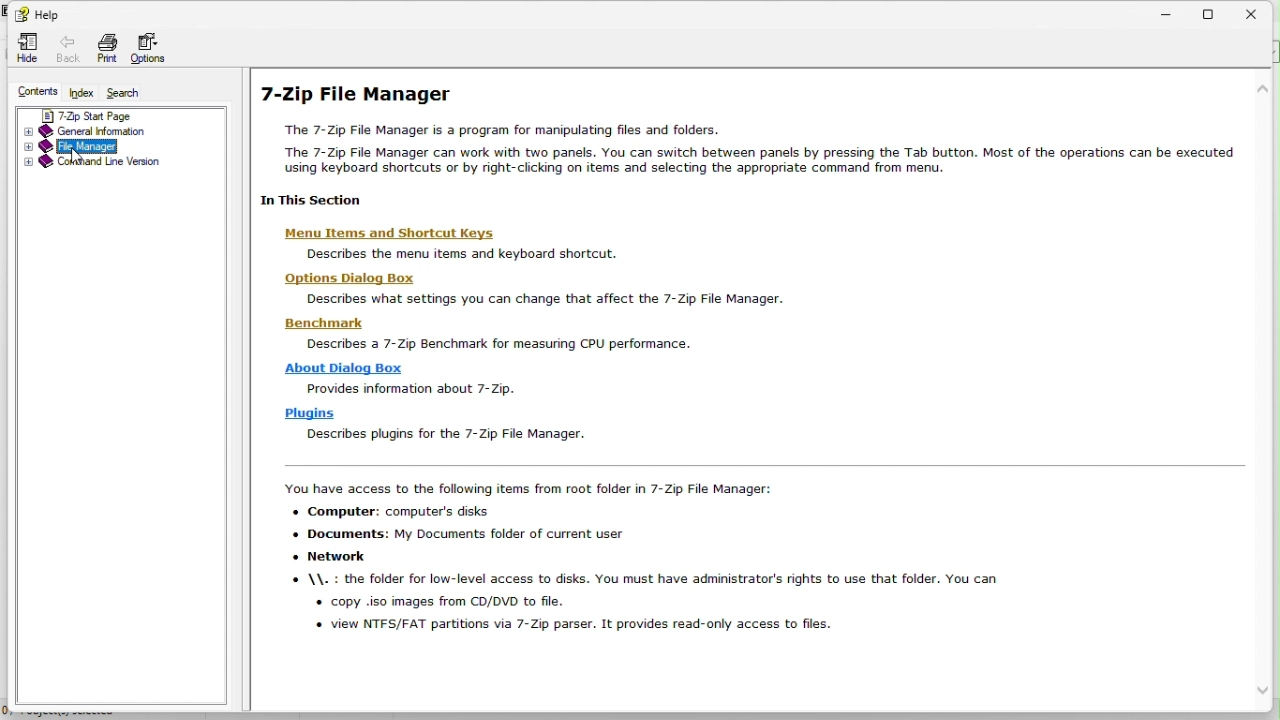  What do you see at coordinates (1261, 12) in the screenshot?
I see `Close` at bounding box center [1261, 12].